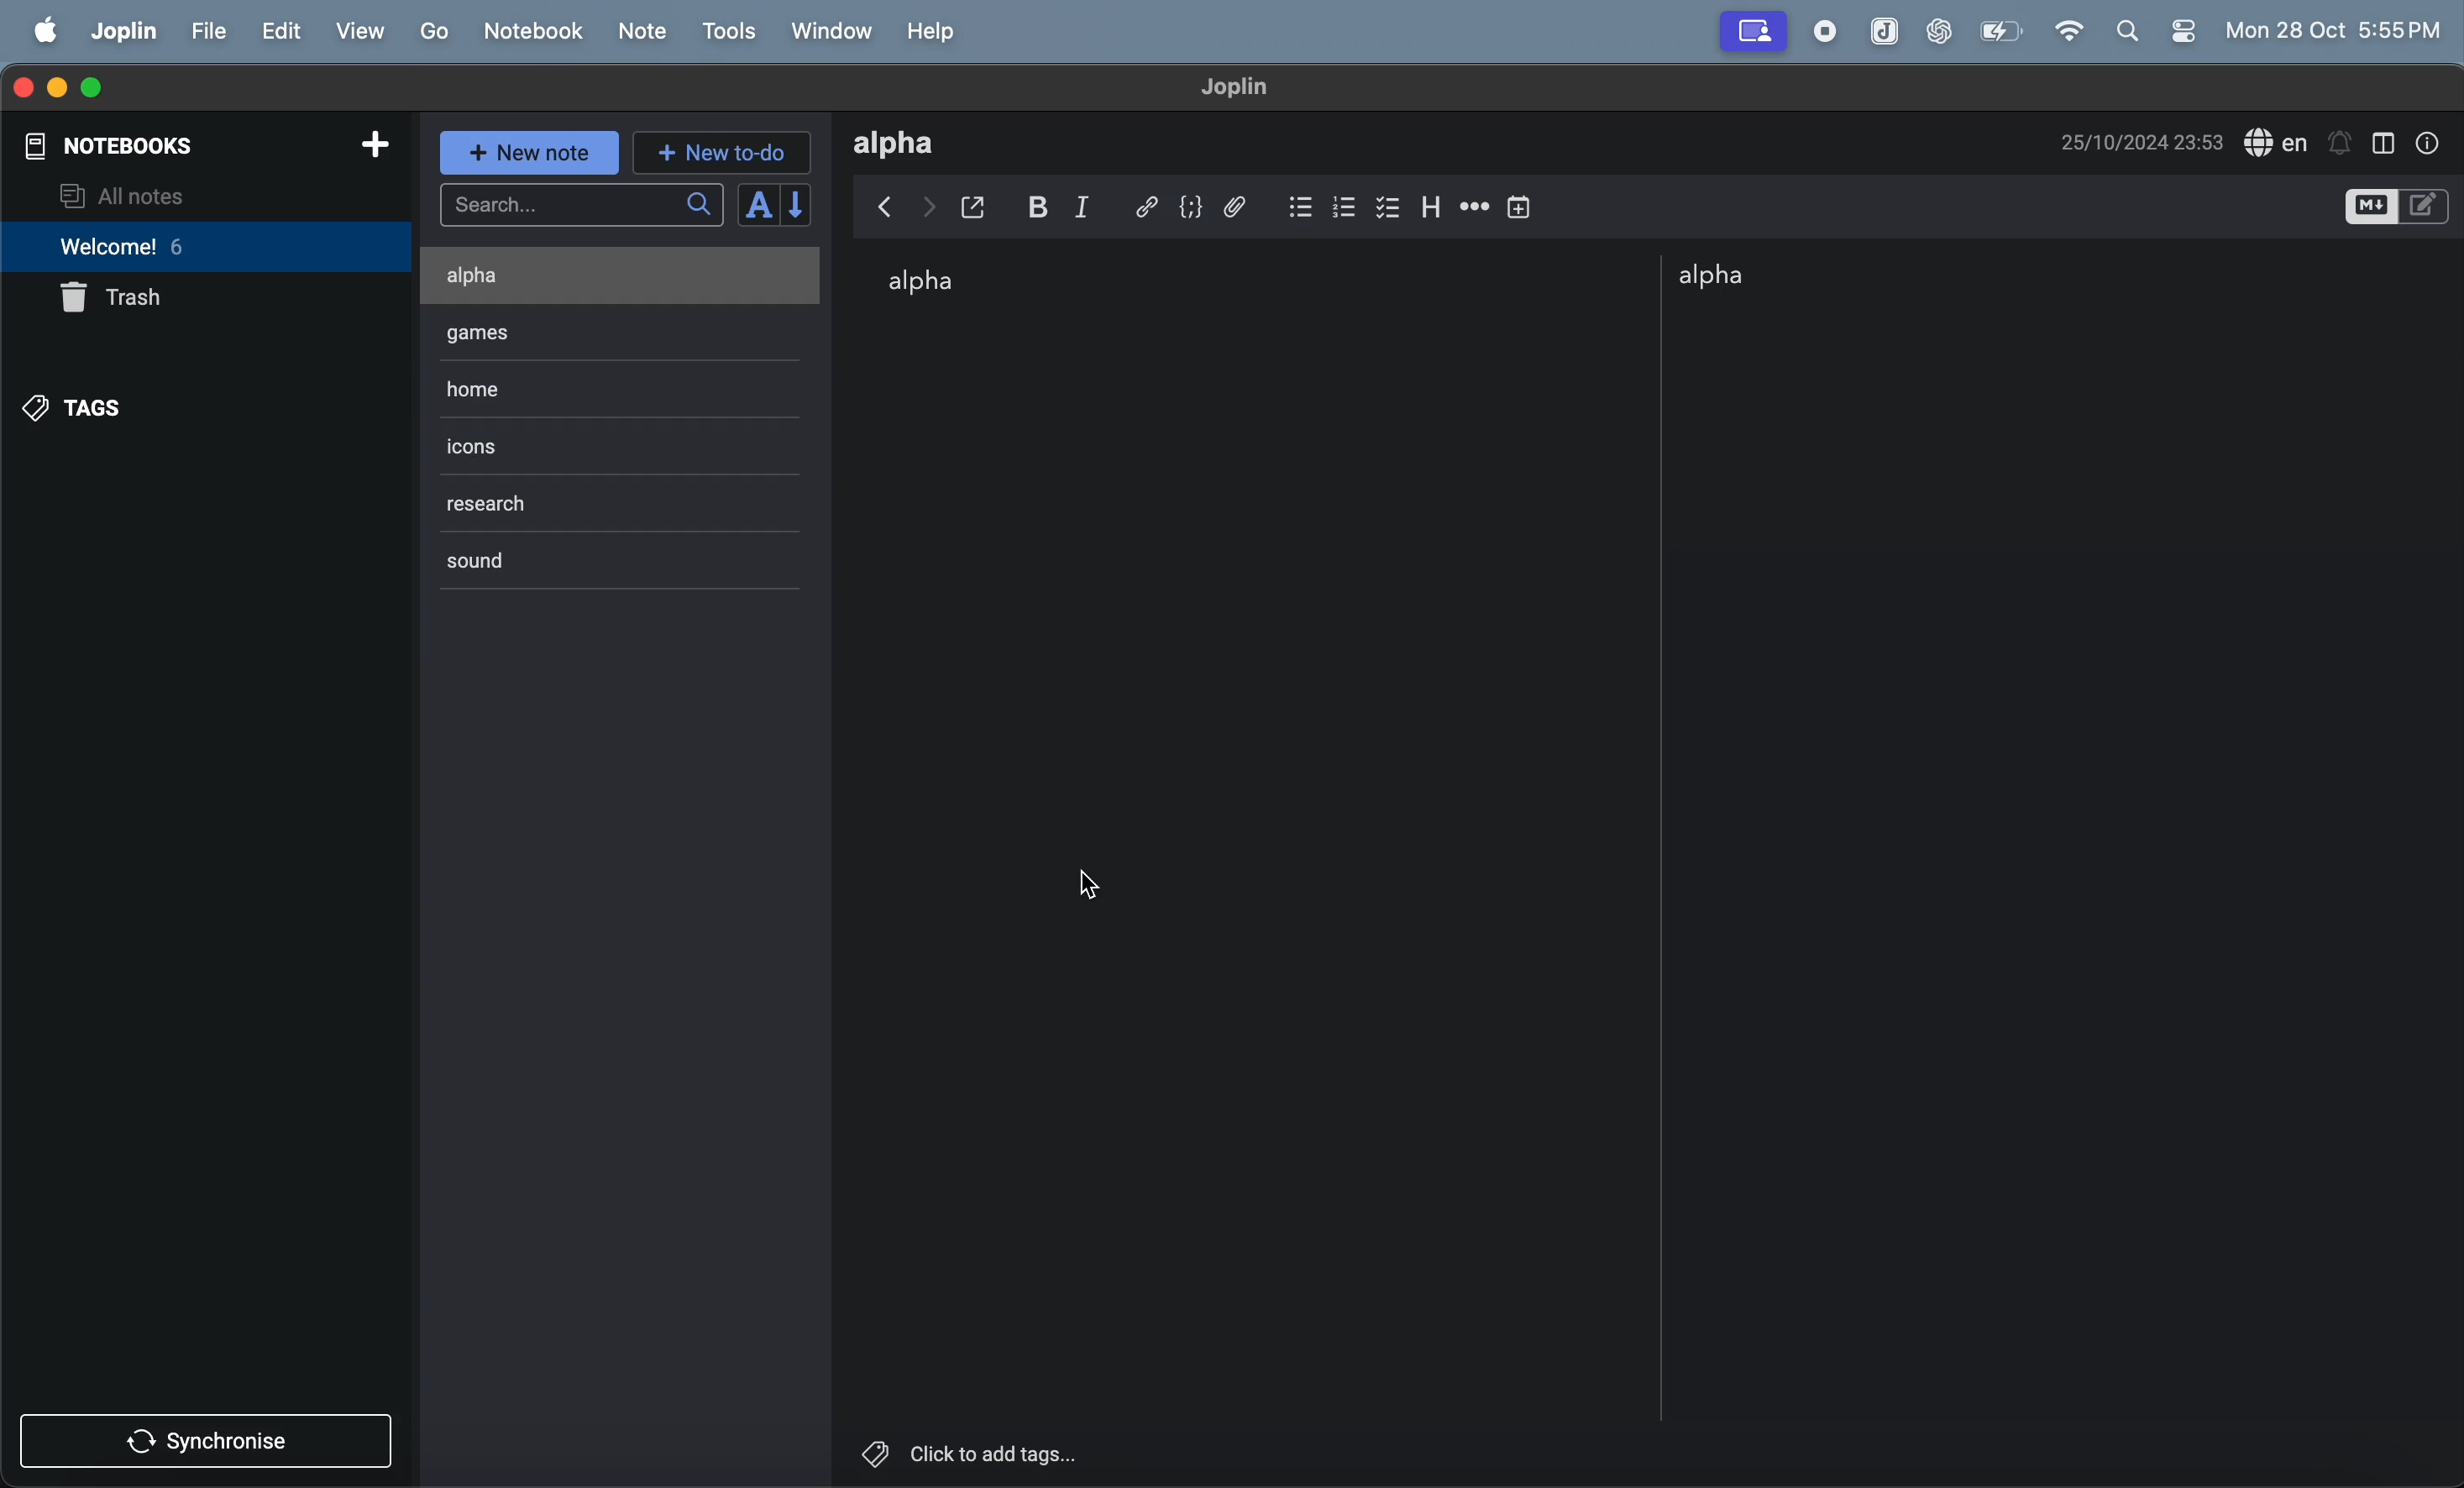 The image size is (2464, 1488). What do you see at coordinates (1882, 32) in the screenshot?
I see `joplin icon` at bounding box center [1882, 32].